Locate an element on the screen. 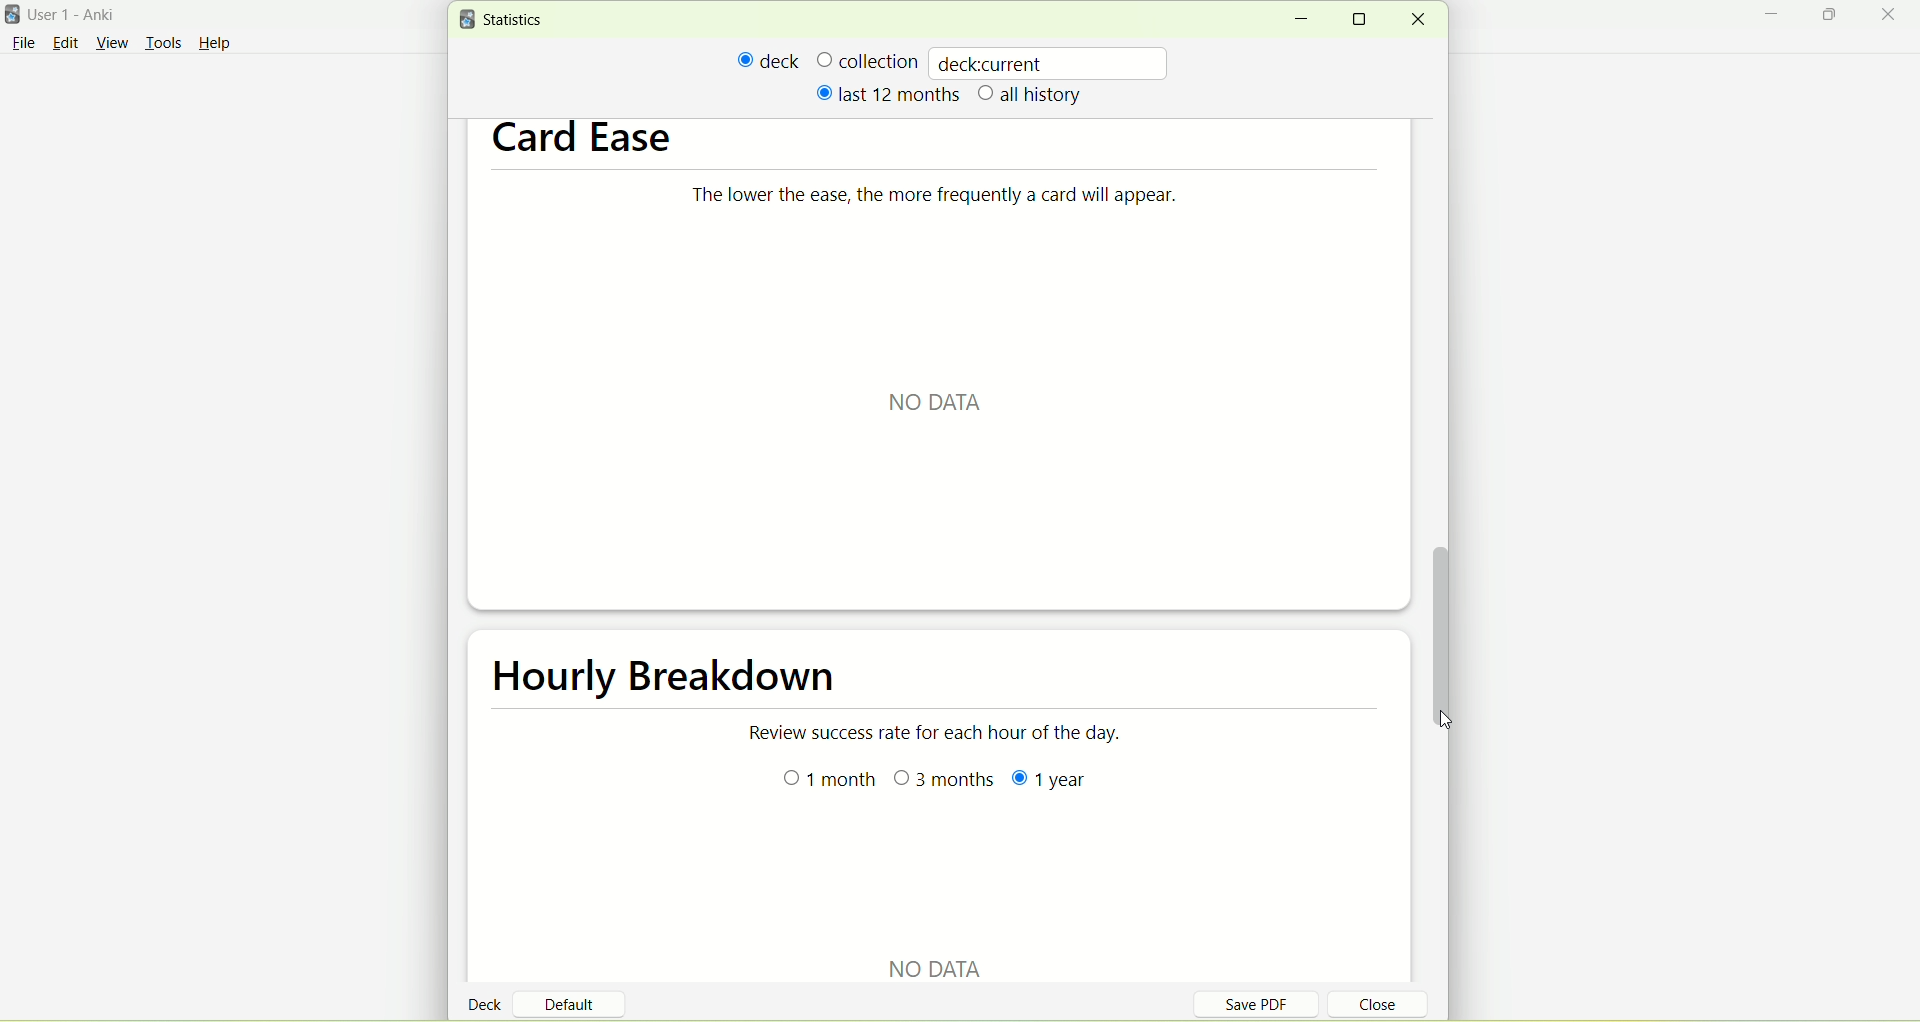  tools is located at coordinates (163, 45).